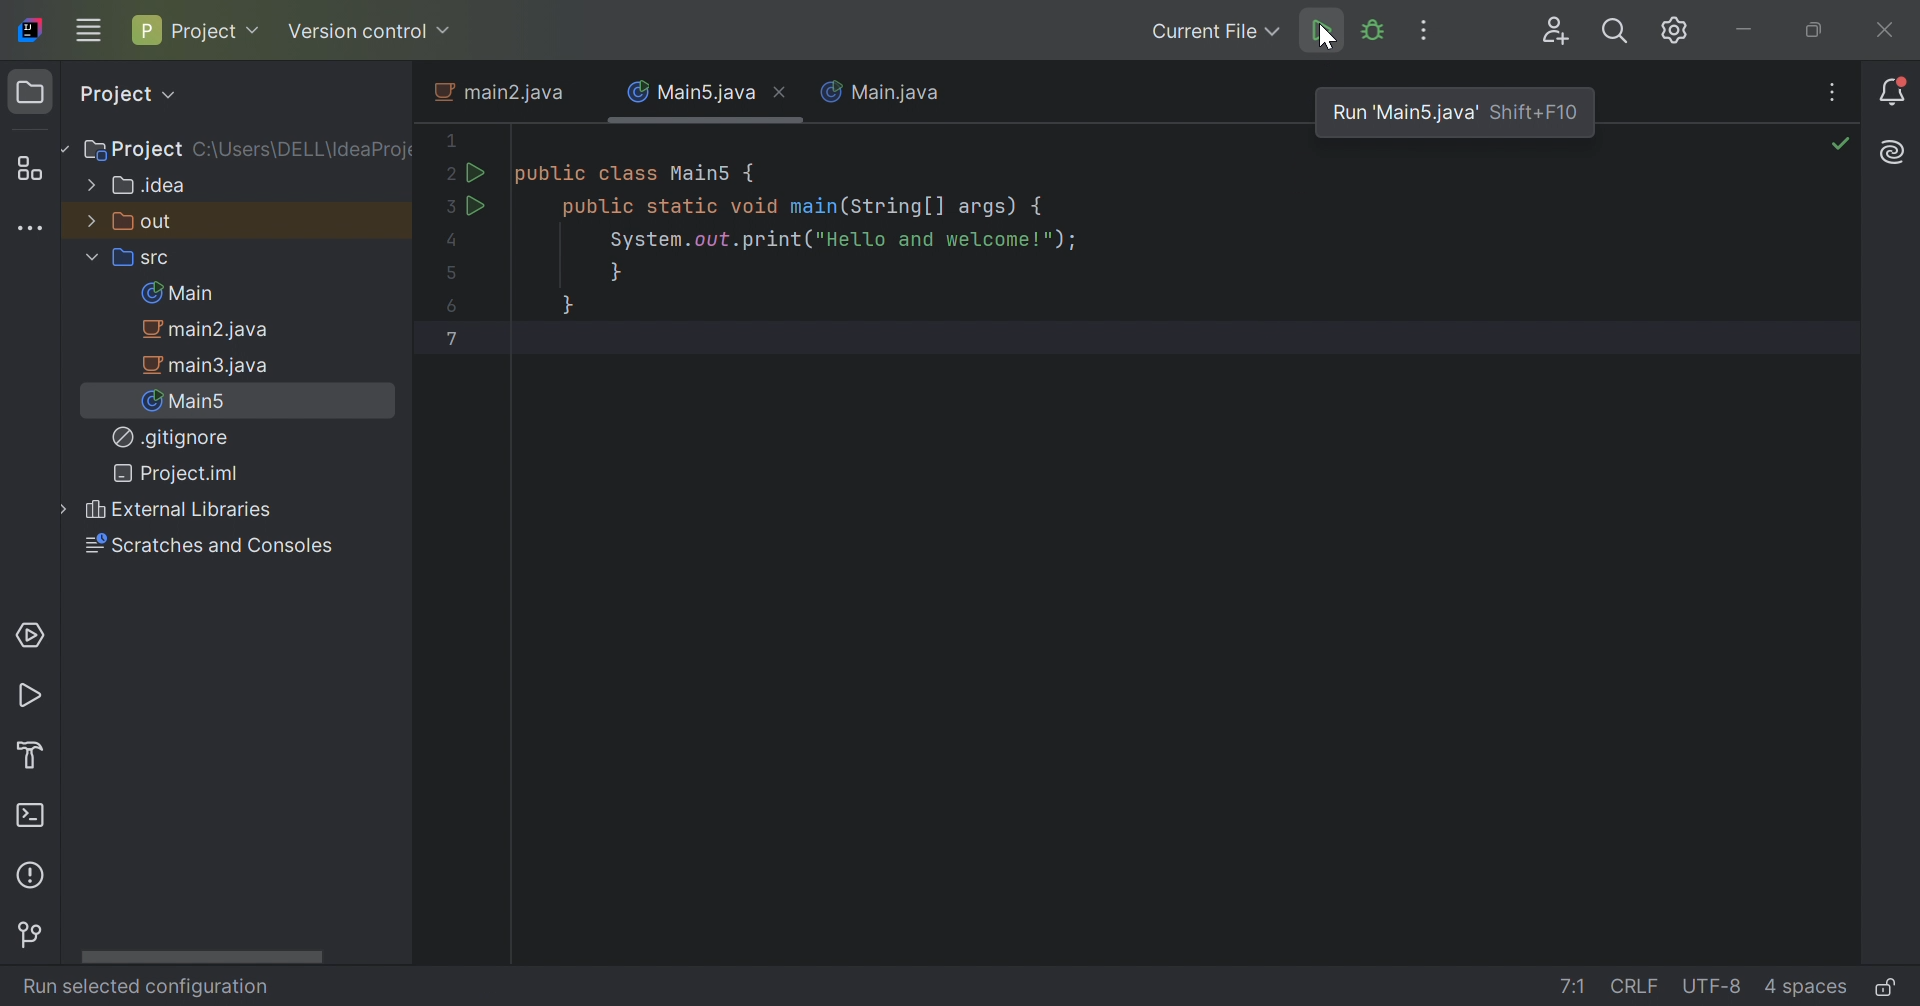  What do you see at coordinates (138, 260) in the screenshot?
I see `src` at bounding box center [138, 260].